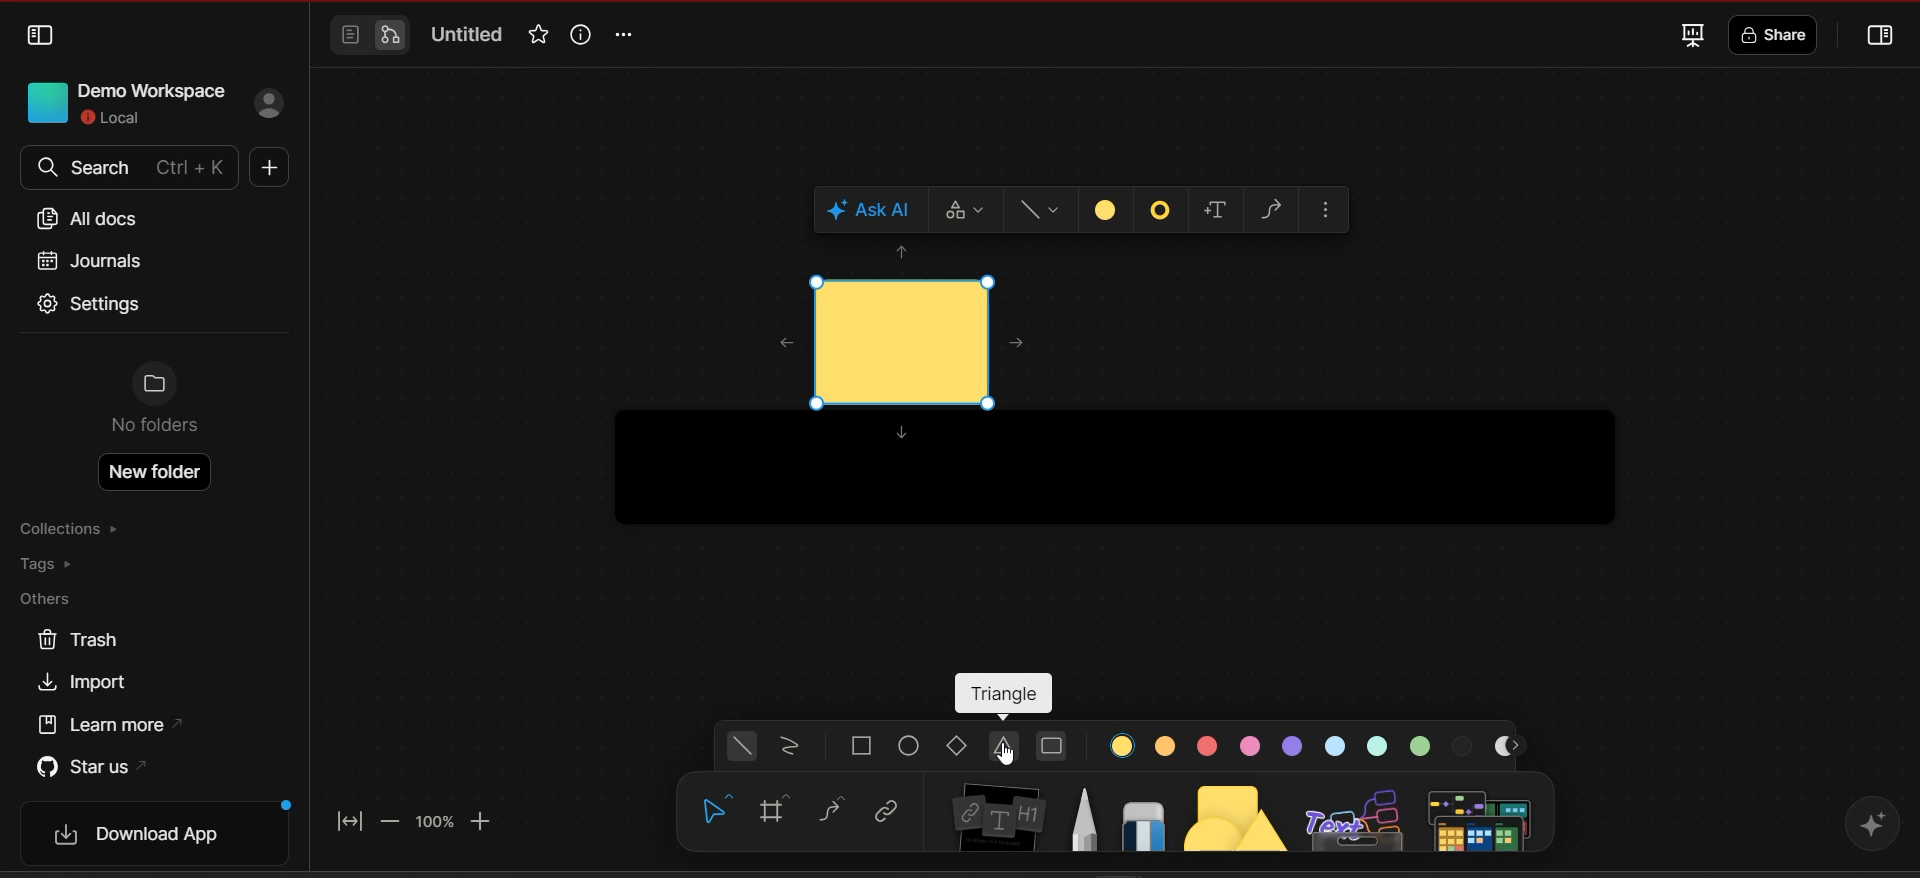 This screenshot has width=1920, height=878. What do you see at coordinates (157, 472) in the screenshot?
I see `new folder` at bounding box center [157, 472].